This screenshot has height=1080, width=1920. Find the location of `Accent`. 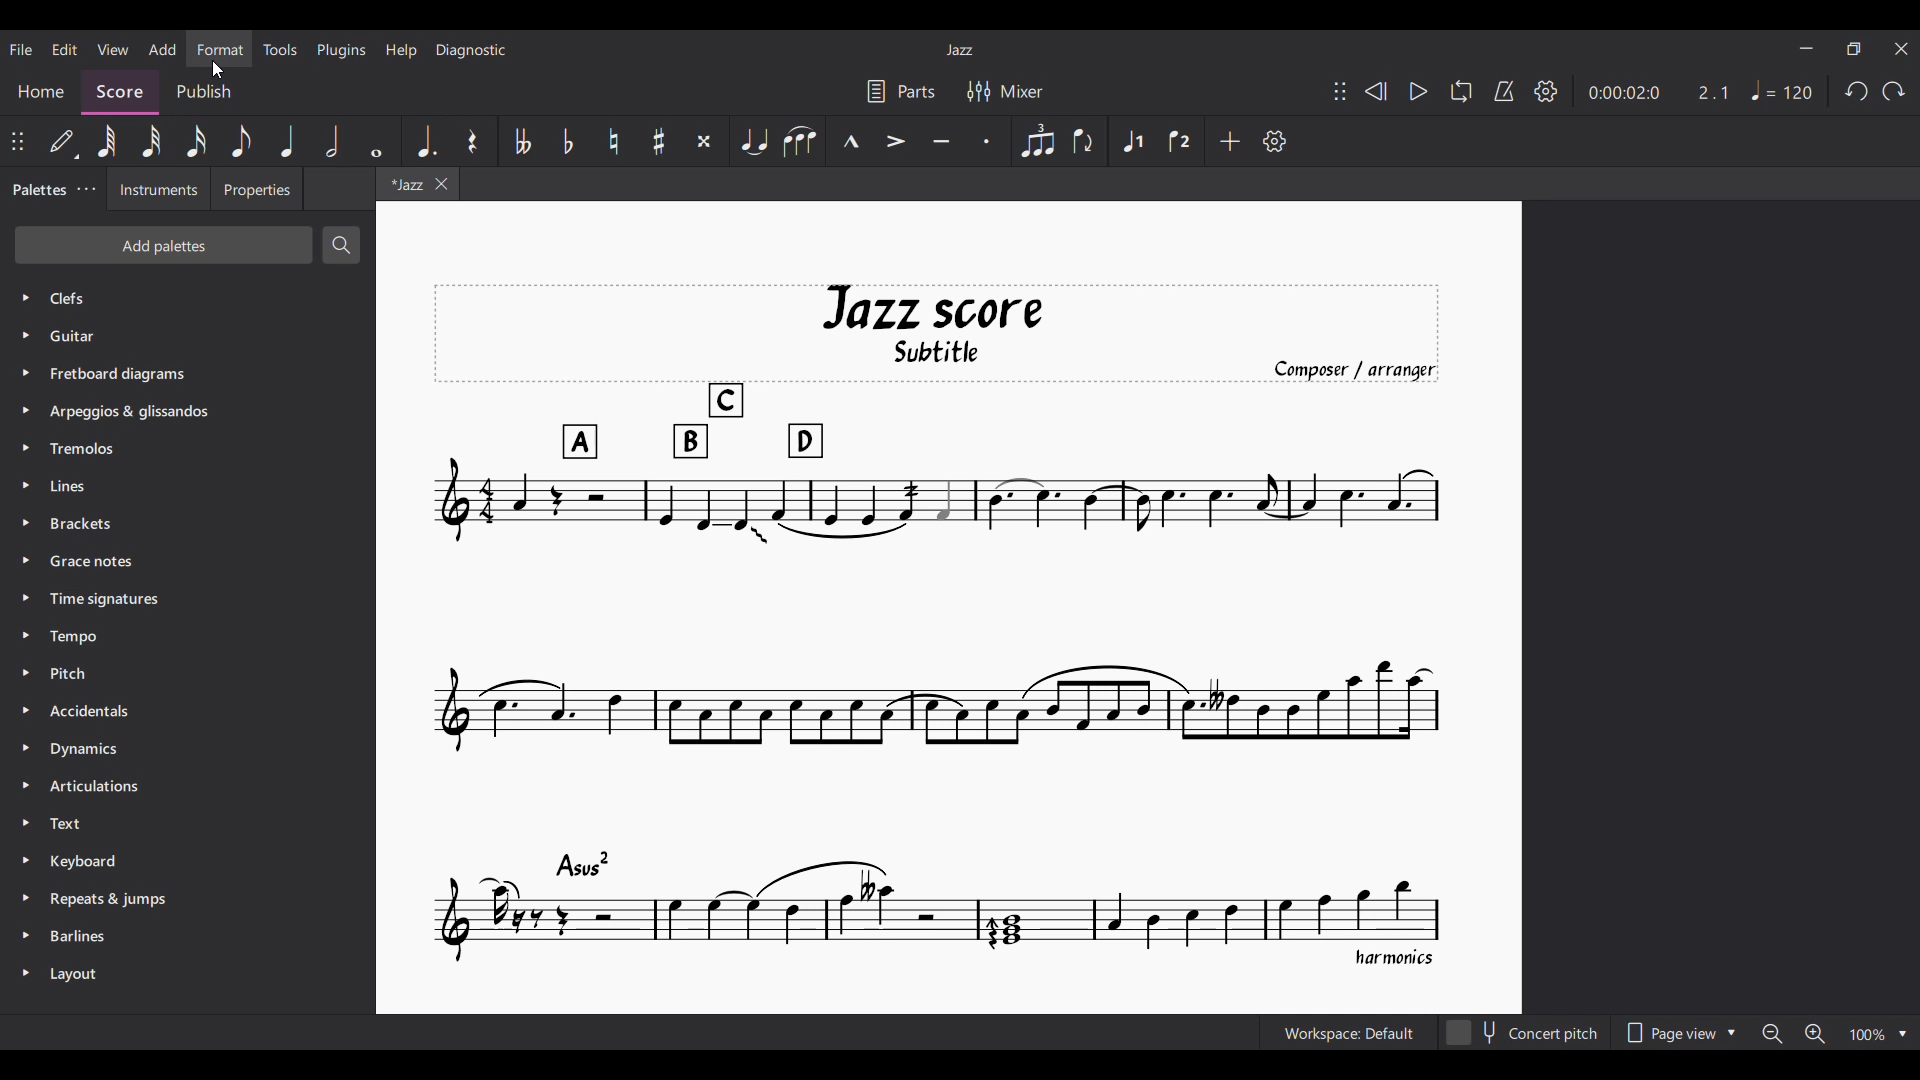

Accent is located at coordinates (897, 140).